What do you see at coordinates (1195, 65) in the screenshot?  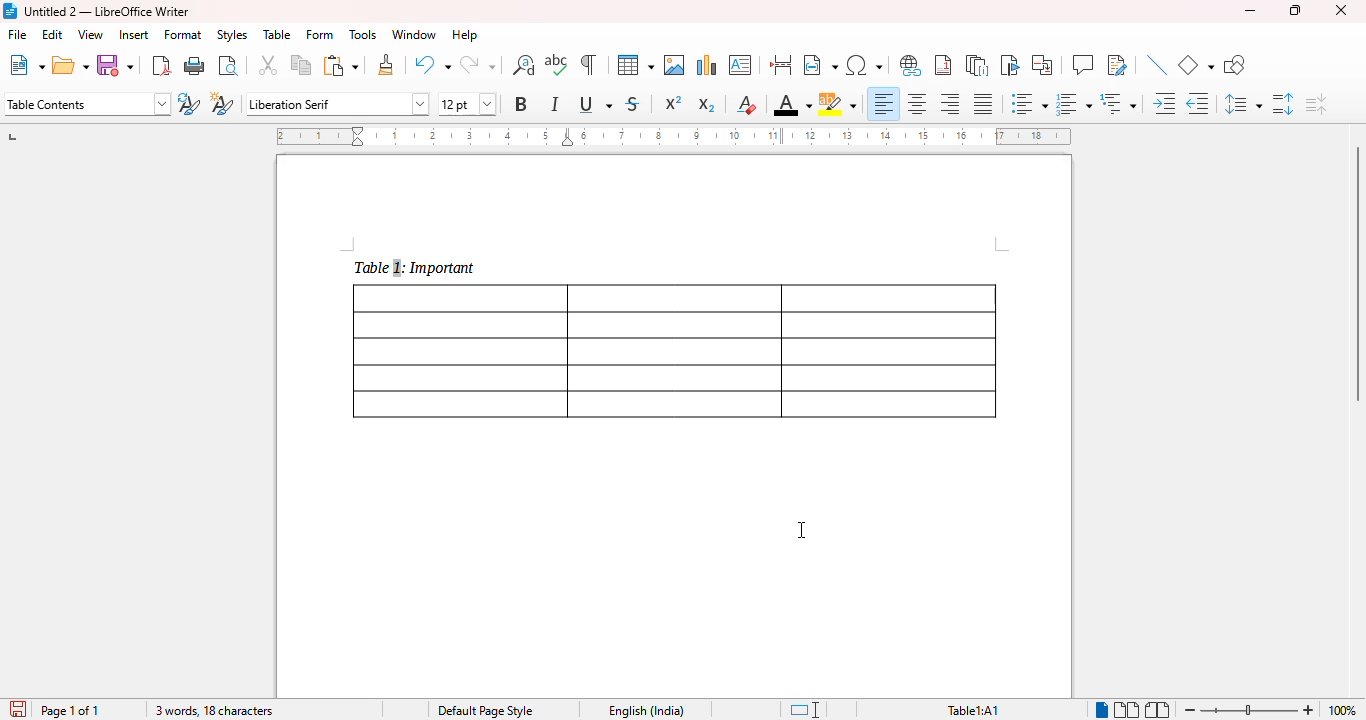 I see `basic shapes` at bounding box center [1195, 65].